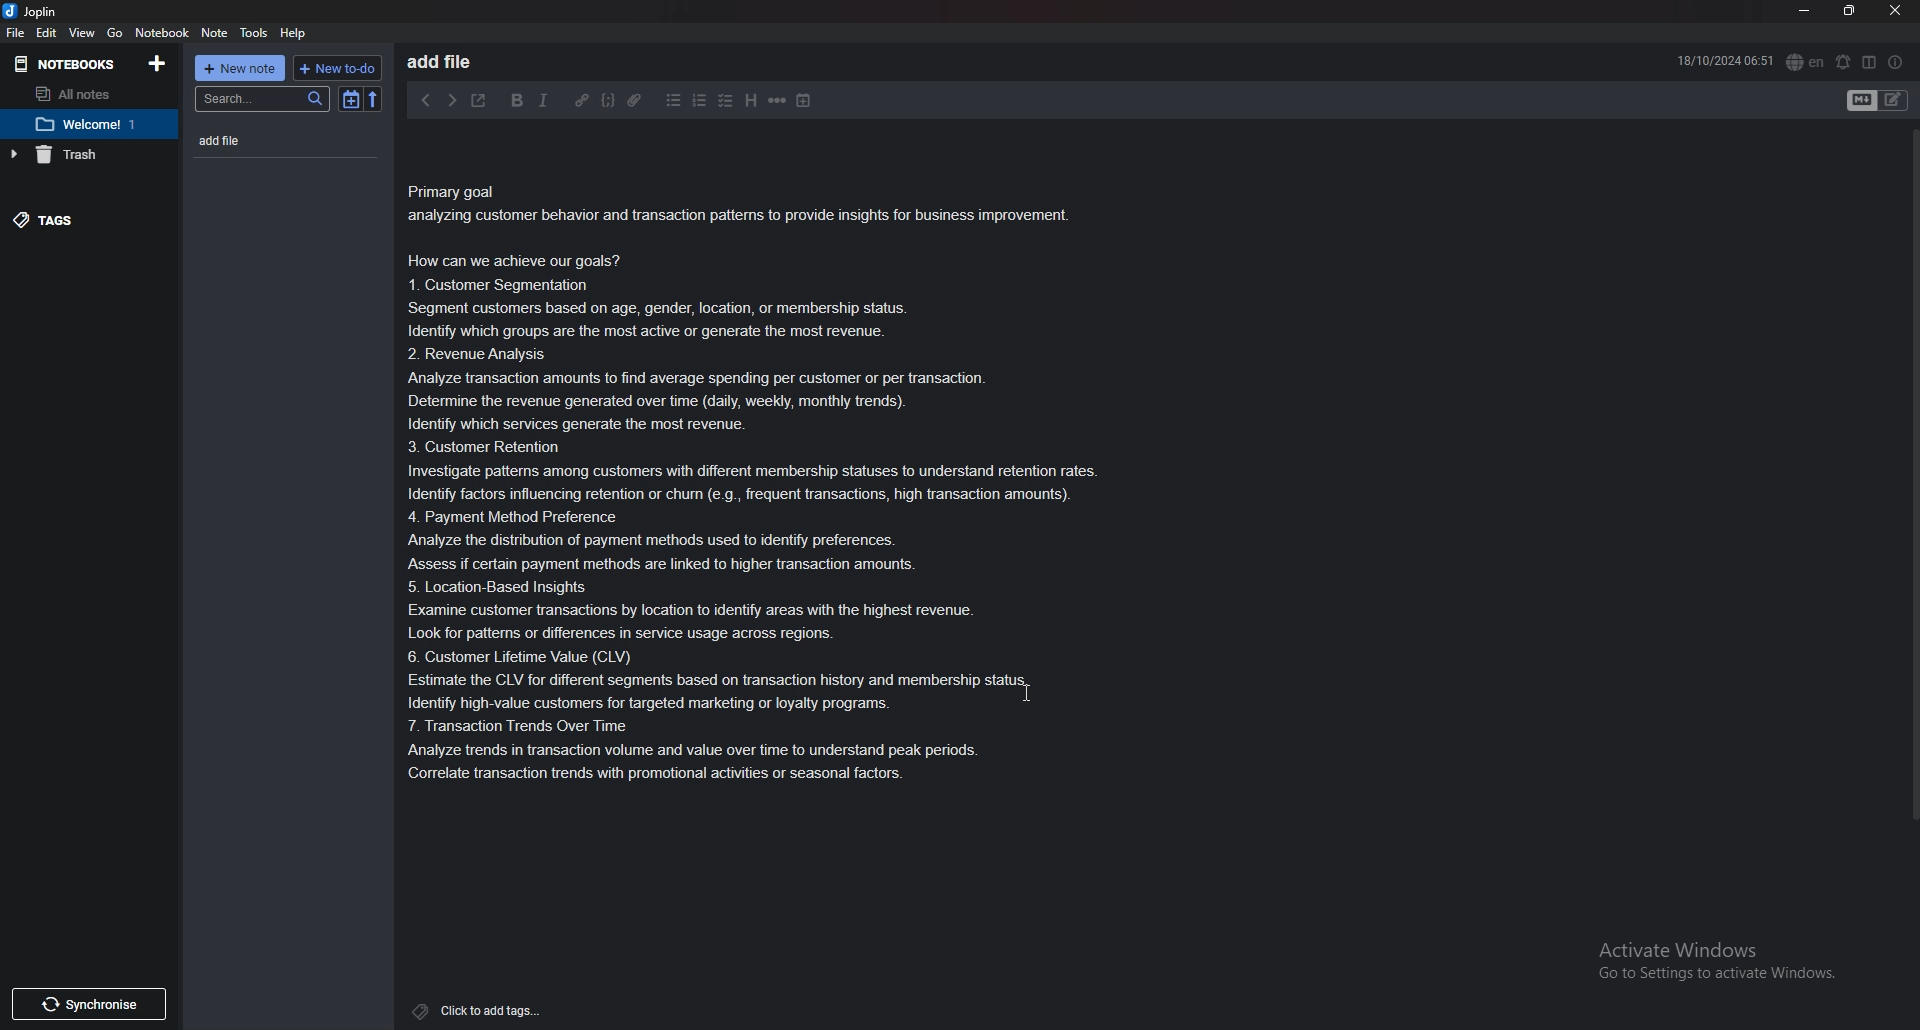 The image size is (1920, 1030). What do you see at coordinates (752, 100) in the screenshot?
I see `Heading` at bounding box center [752, 100].